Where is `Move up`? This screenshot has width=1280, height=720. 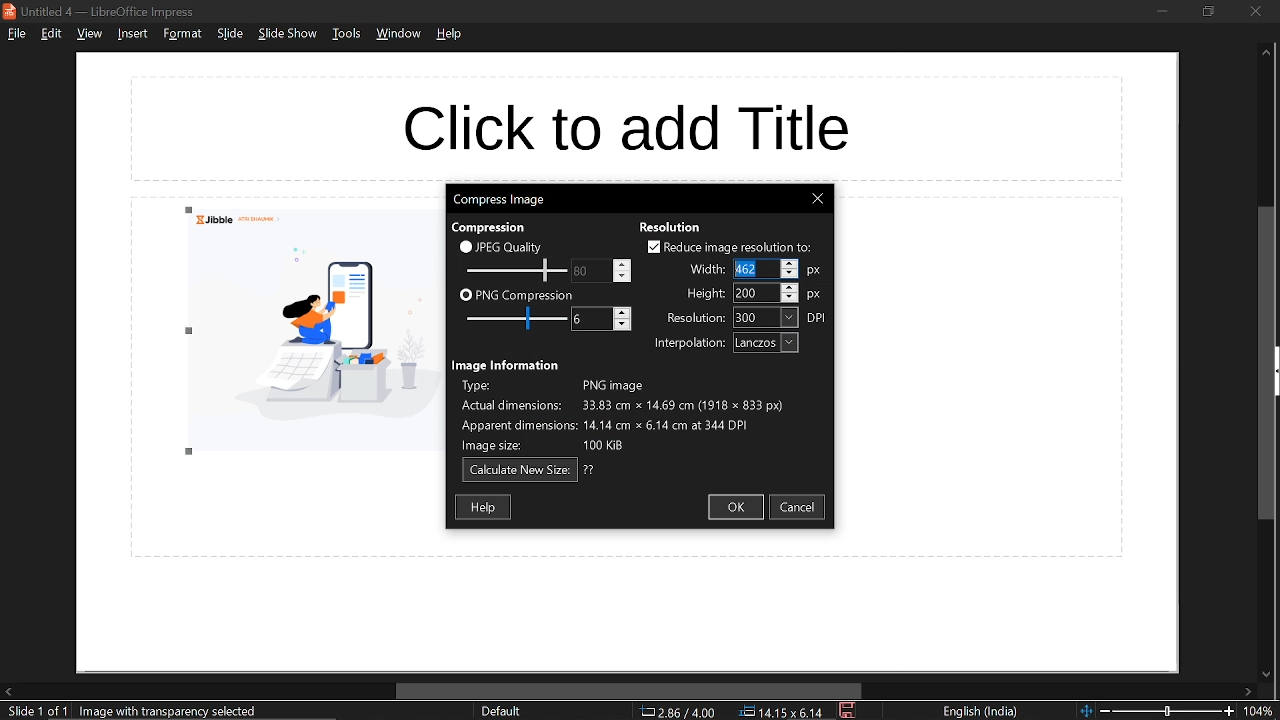 Move up is located at coordinates (1266, 53).